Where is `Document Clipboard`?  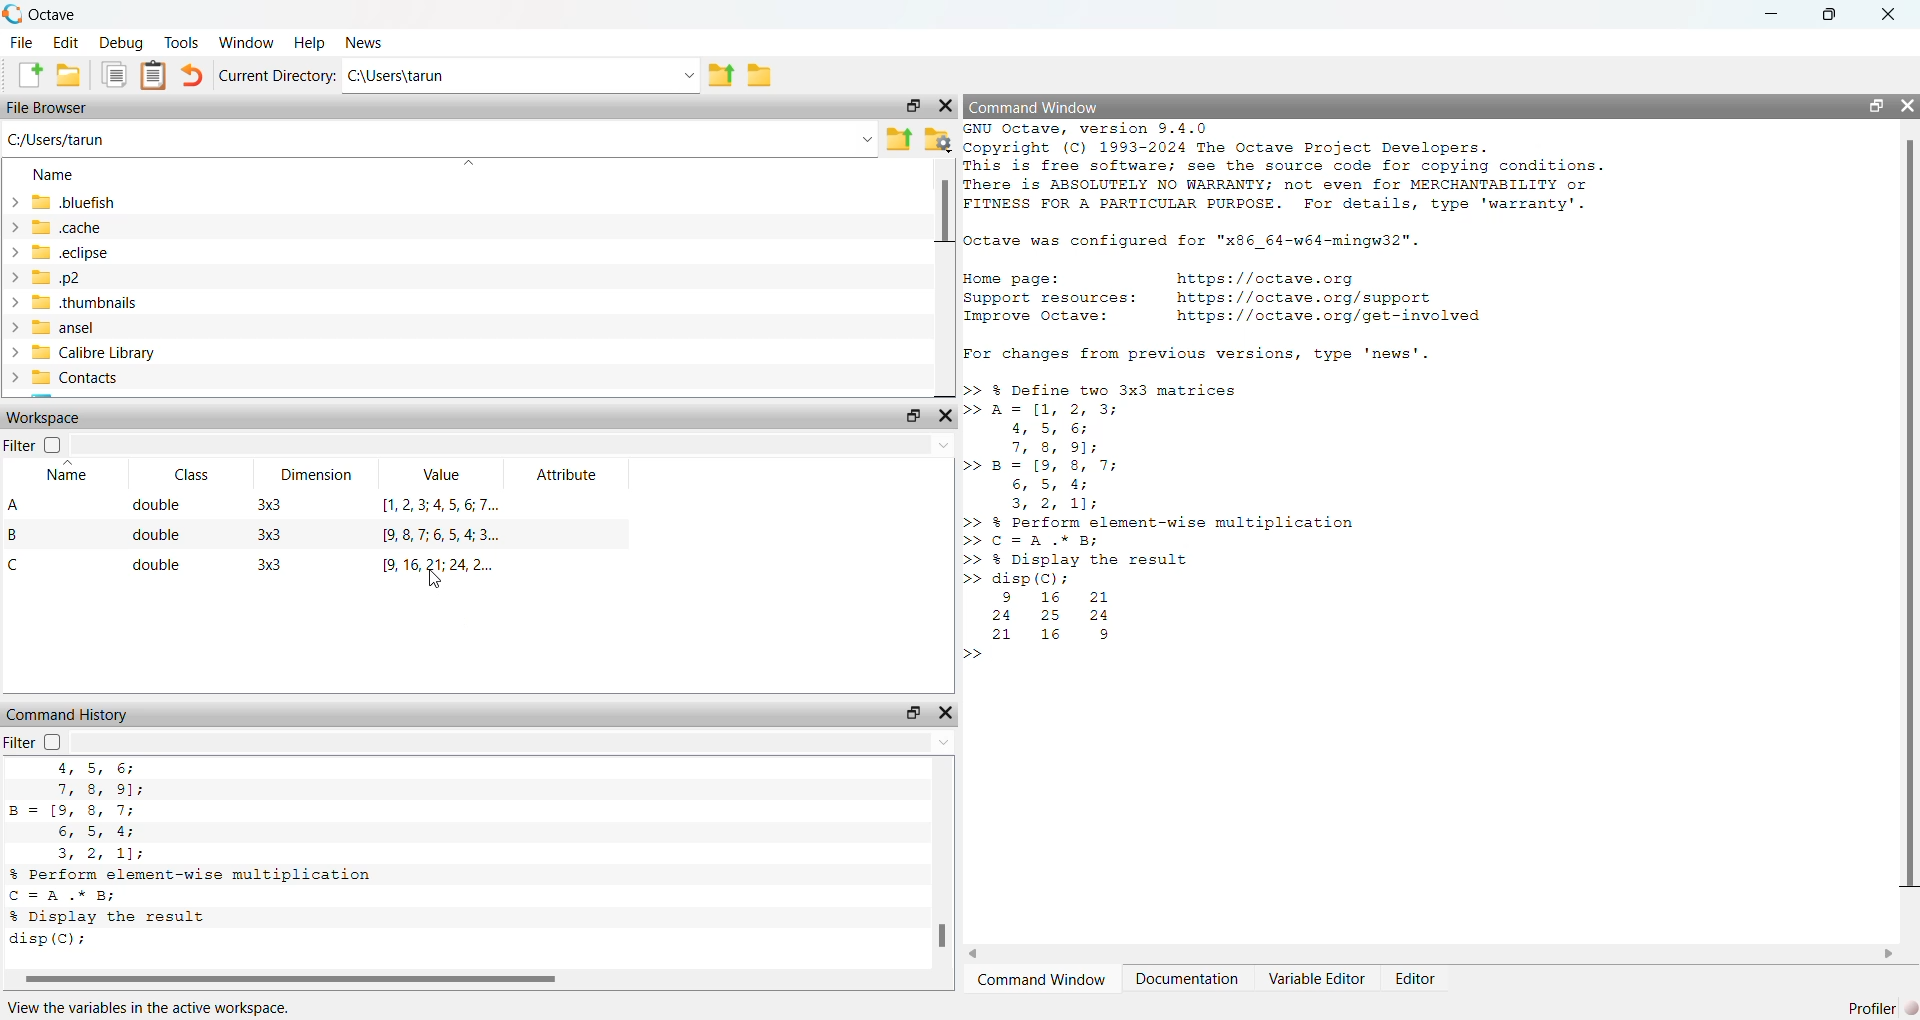
Document Clipboard is located at coordinates (155, 75).